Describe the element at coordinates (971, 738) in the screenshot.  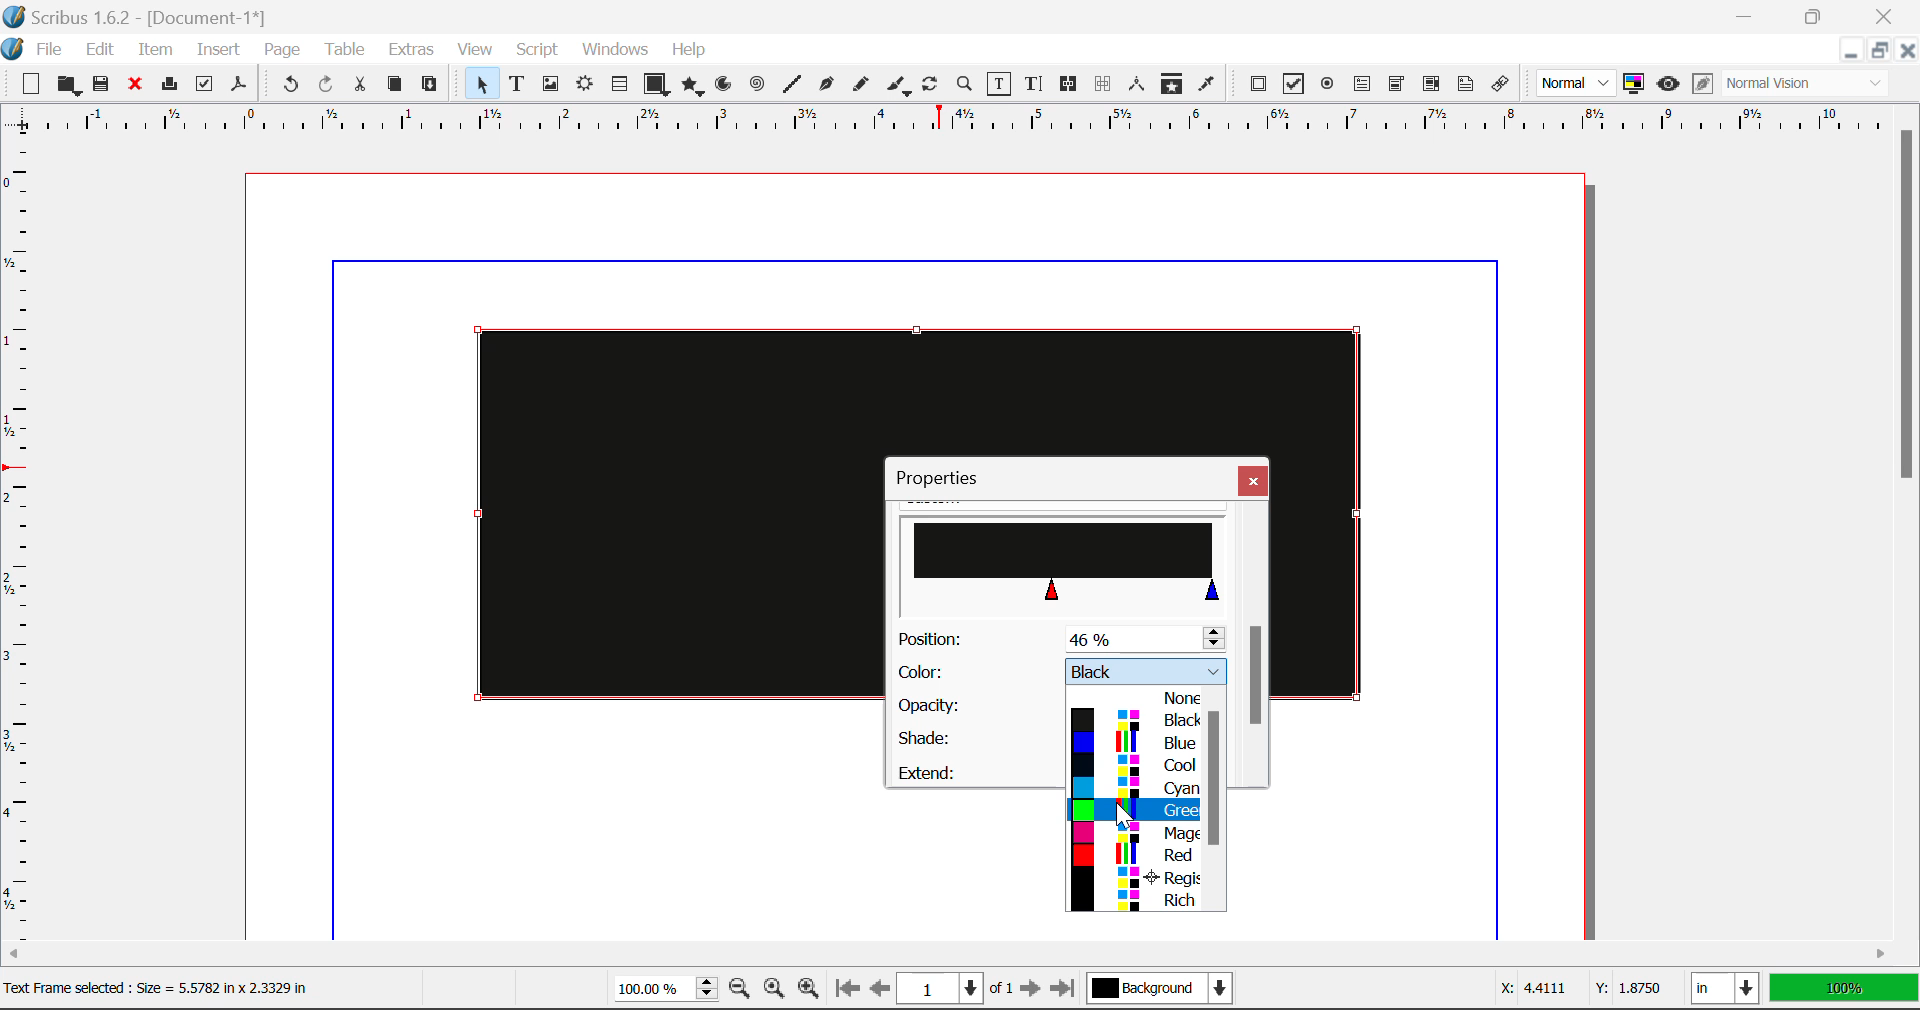
I see `Shade` at that location.